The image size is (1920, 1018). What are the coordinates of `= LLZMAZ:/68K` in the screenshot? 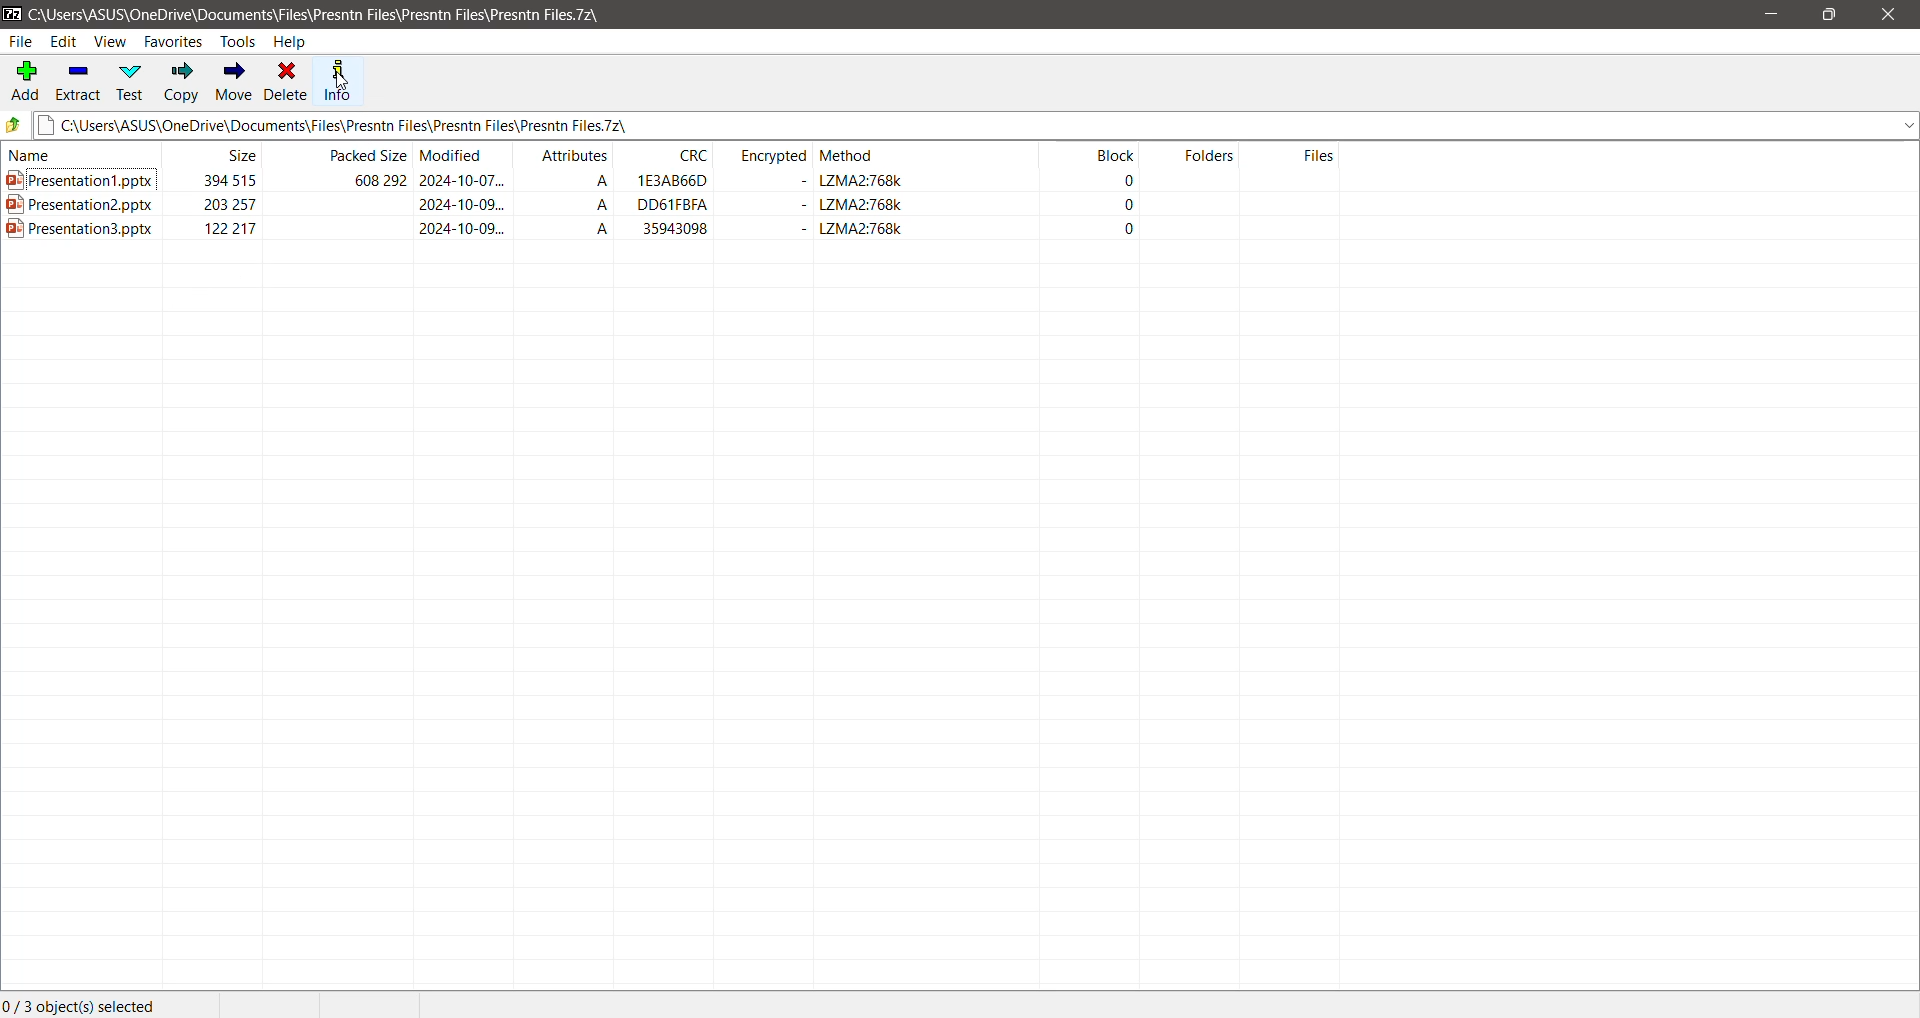 It's located at (855, 231).